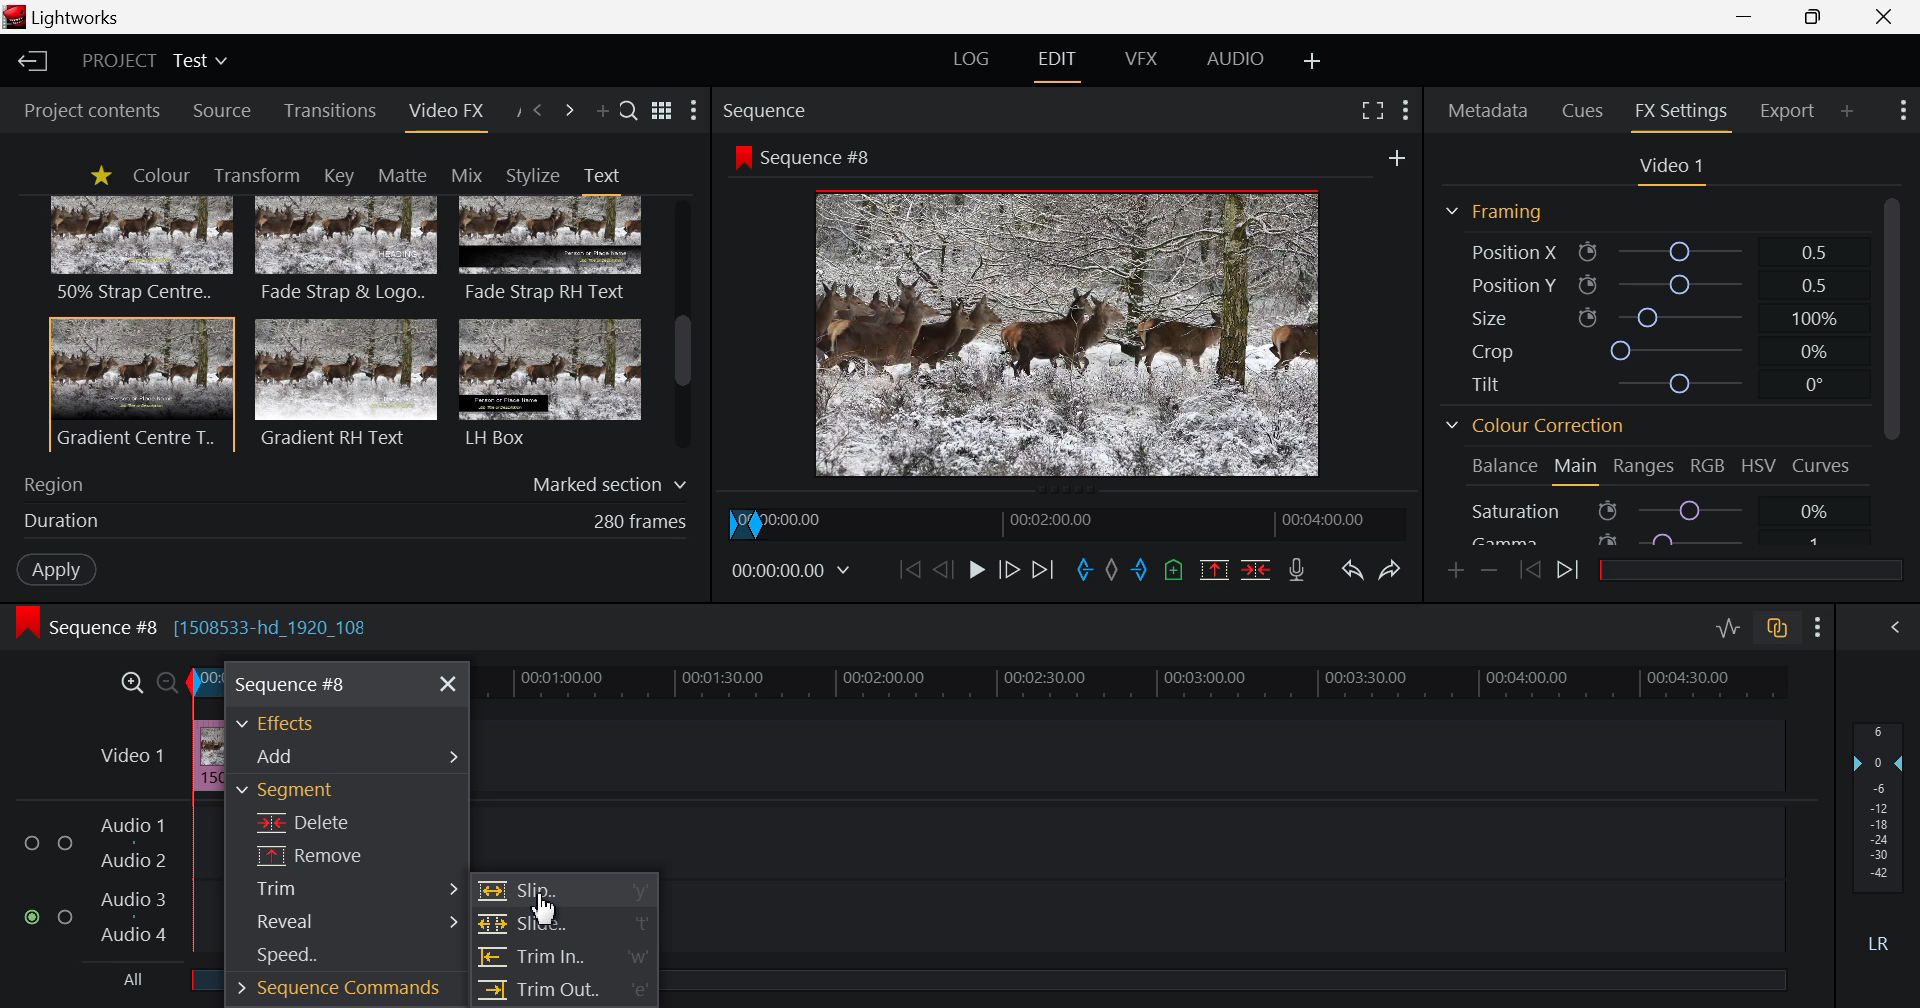  Describe the element at coordinates (1542, 429) in the screenshot. I see `Colour Correction` at that location.